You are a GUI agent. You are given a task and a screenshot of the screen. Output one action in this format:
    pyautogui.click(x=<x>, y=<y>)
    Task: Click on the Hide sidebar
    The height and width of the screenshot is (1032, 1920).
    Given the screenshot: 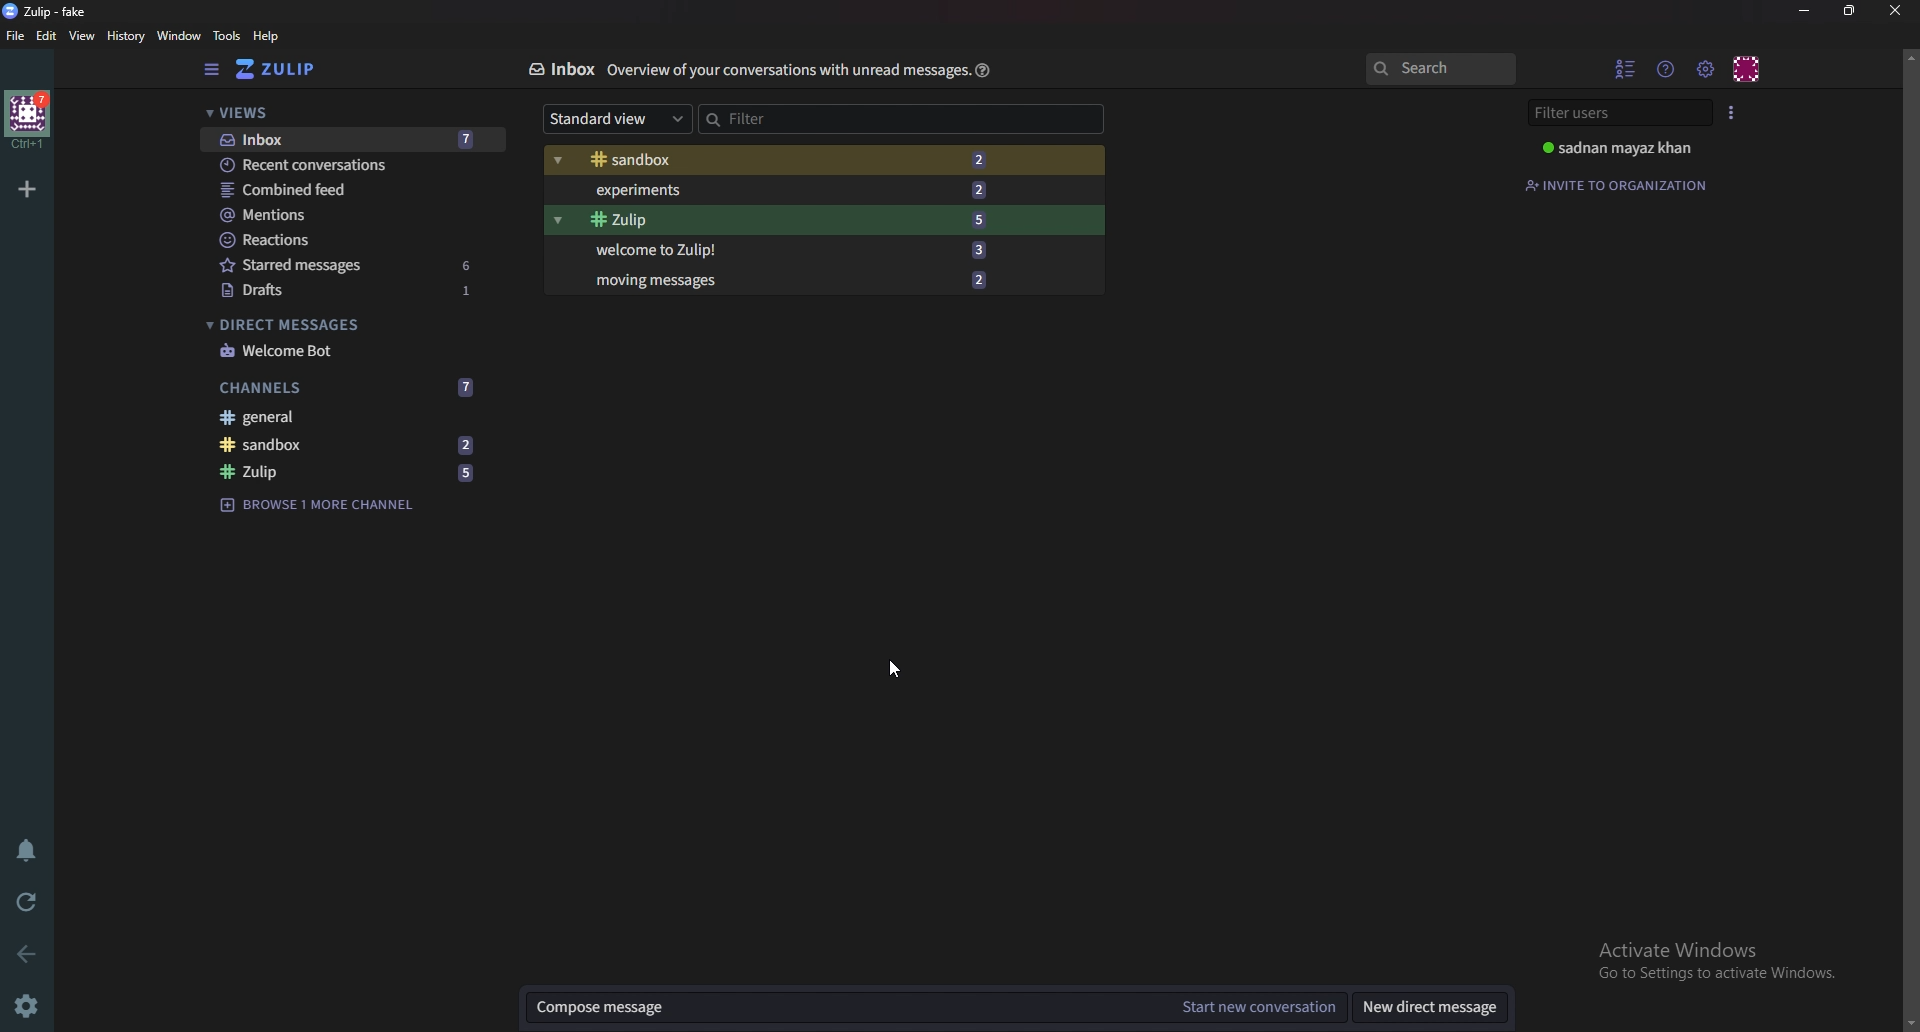 What is the action you would take?
    pyautogui.click(x=210, y=69)
    